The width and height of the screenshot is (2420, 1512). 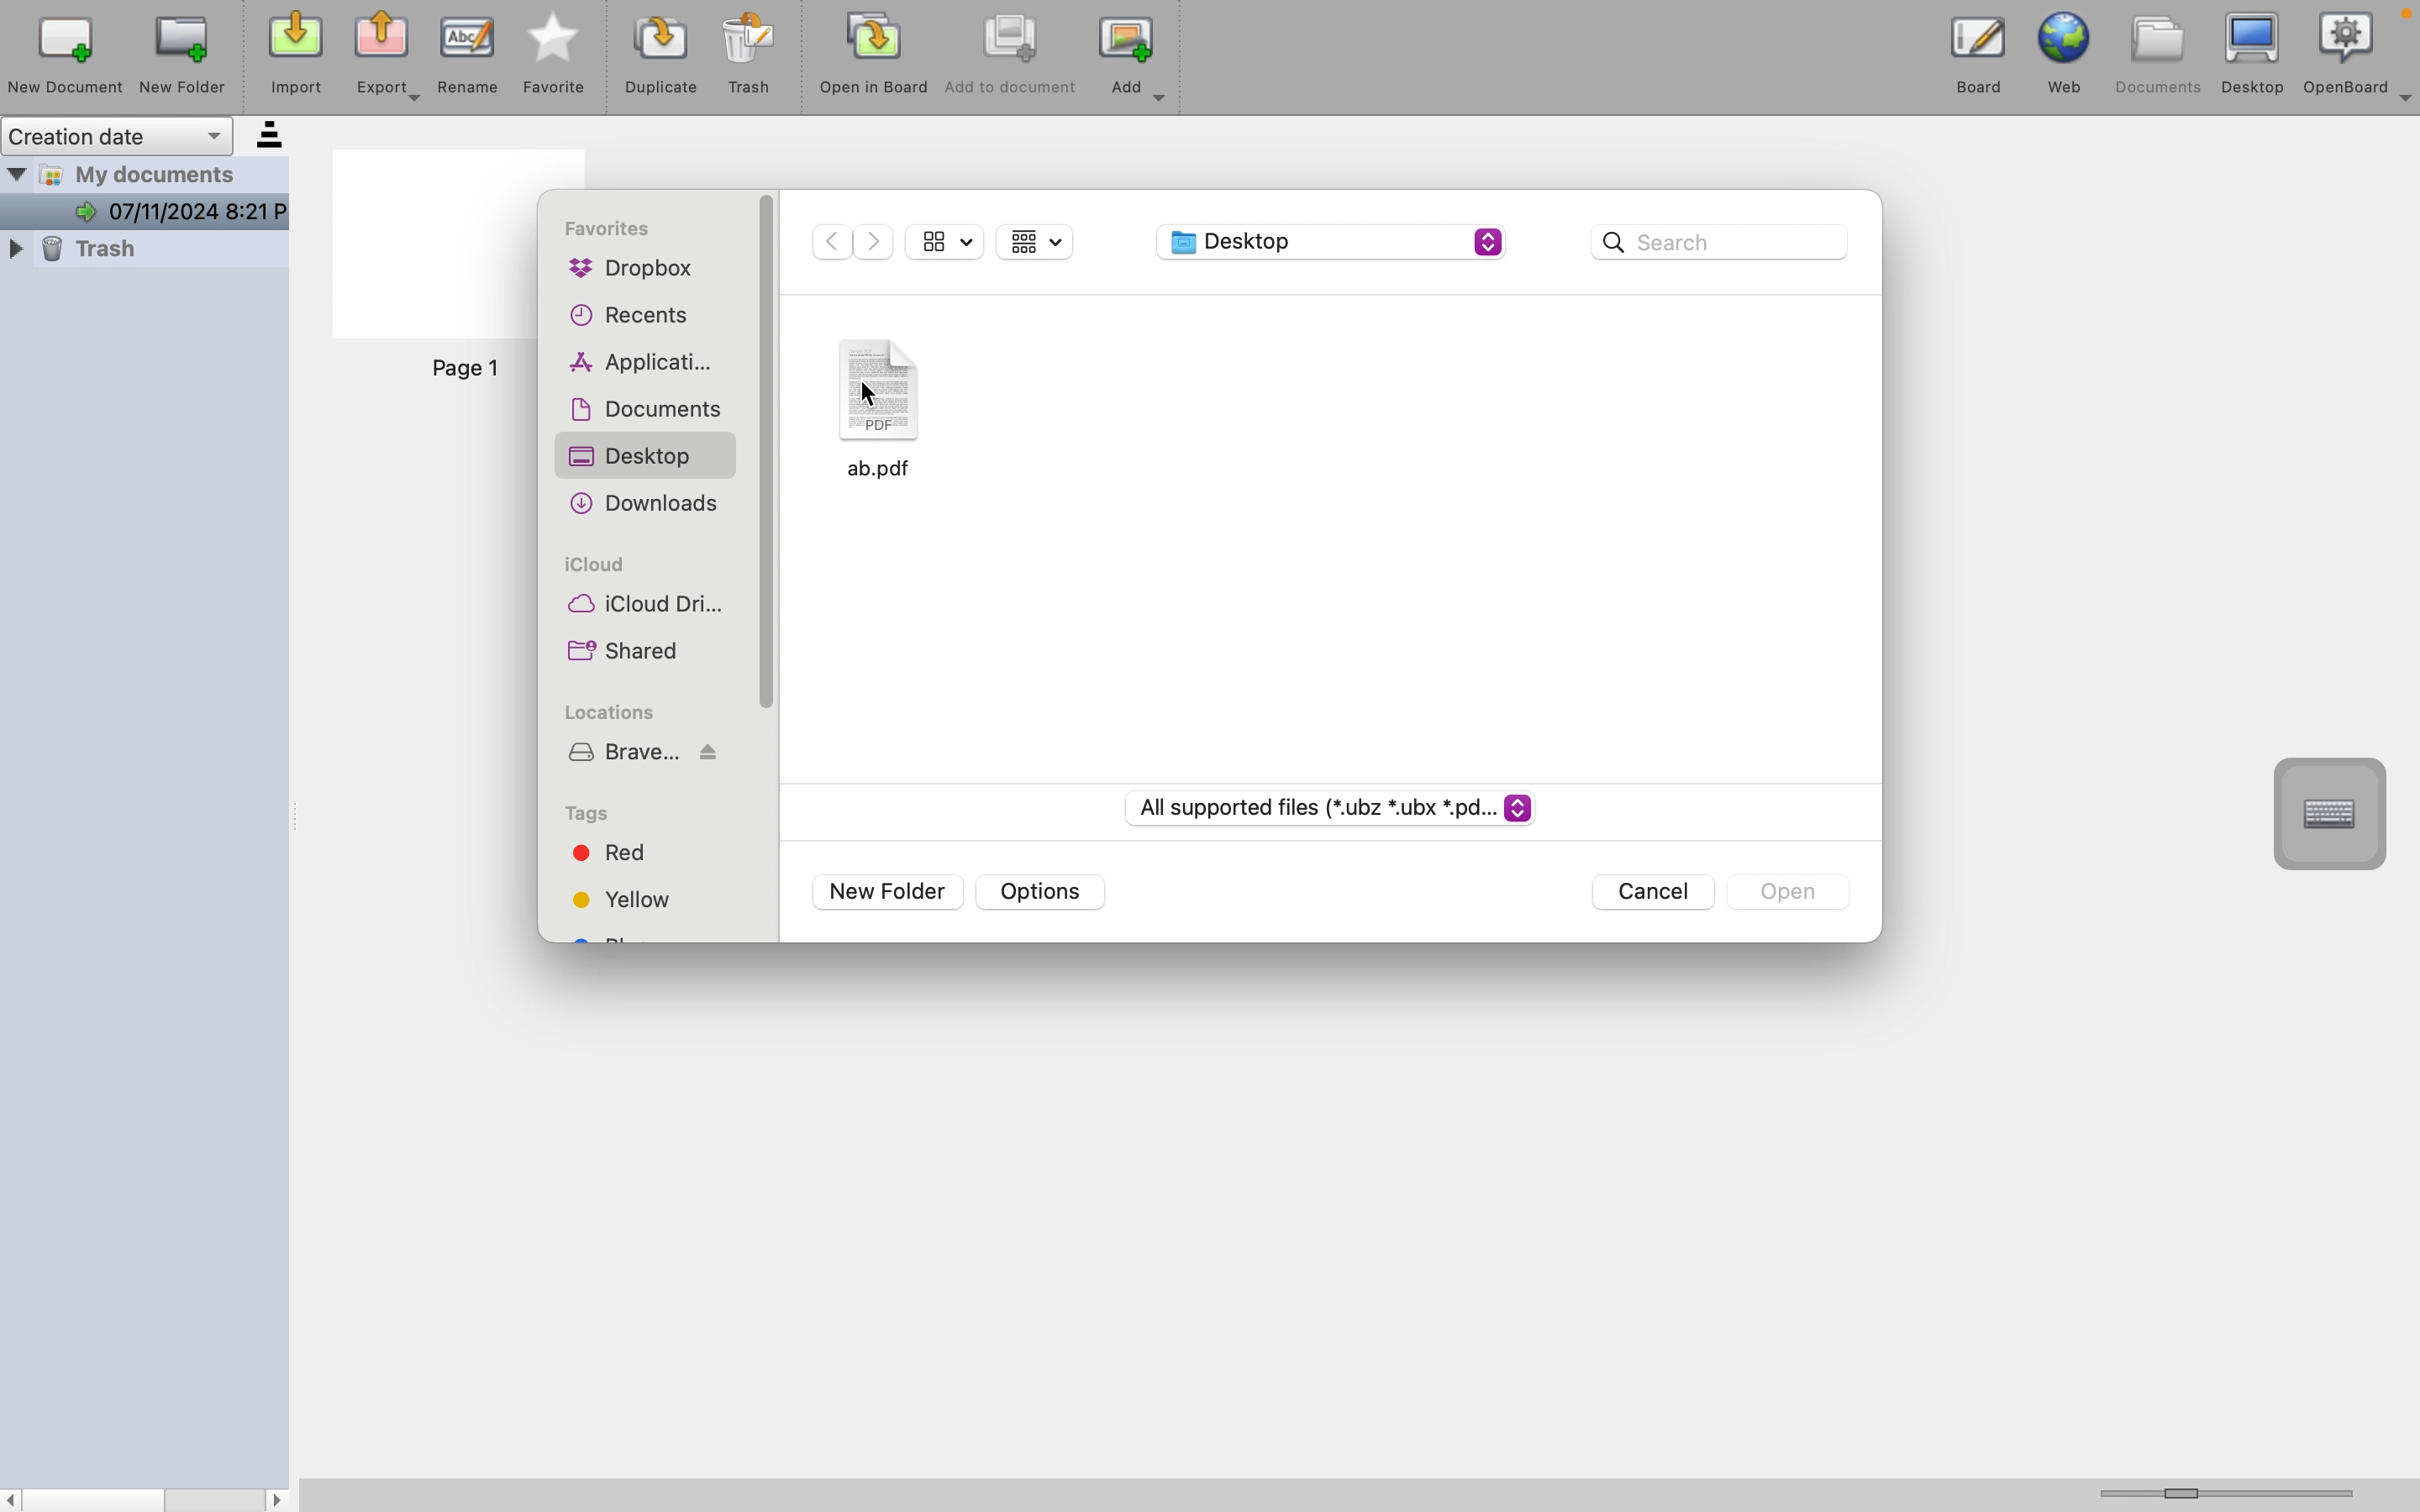 I want to click on duplicat, so click(x=659, y=61).